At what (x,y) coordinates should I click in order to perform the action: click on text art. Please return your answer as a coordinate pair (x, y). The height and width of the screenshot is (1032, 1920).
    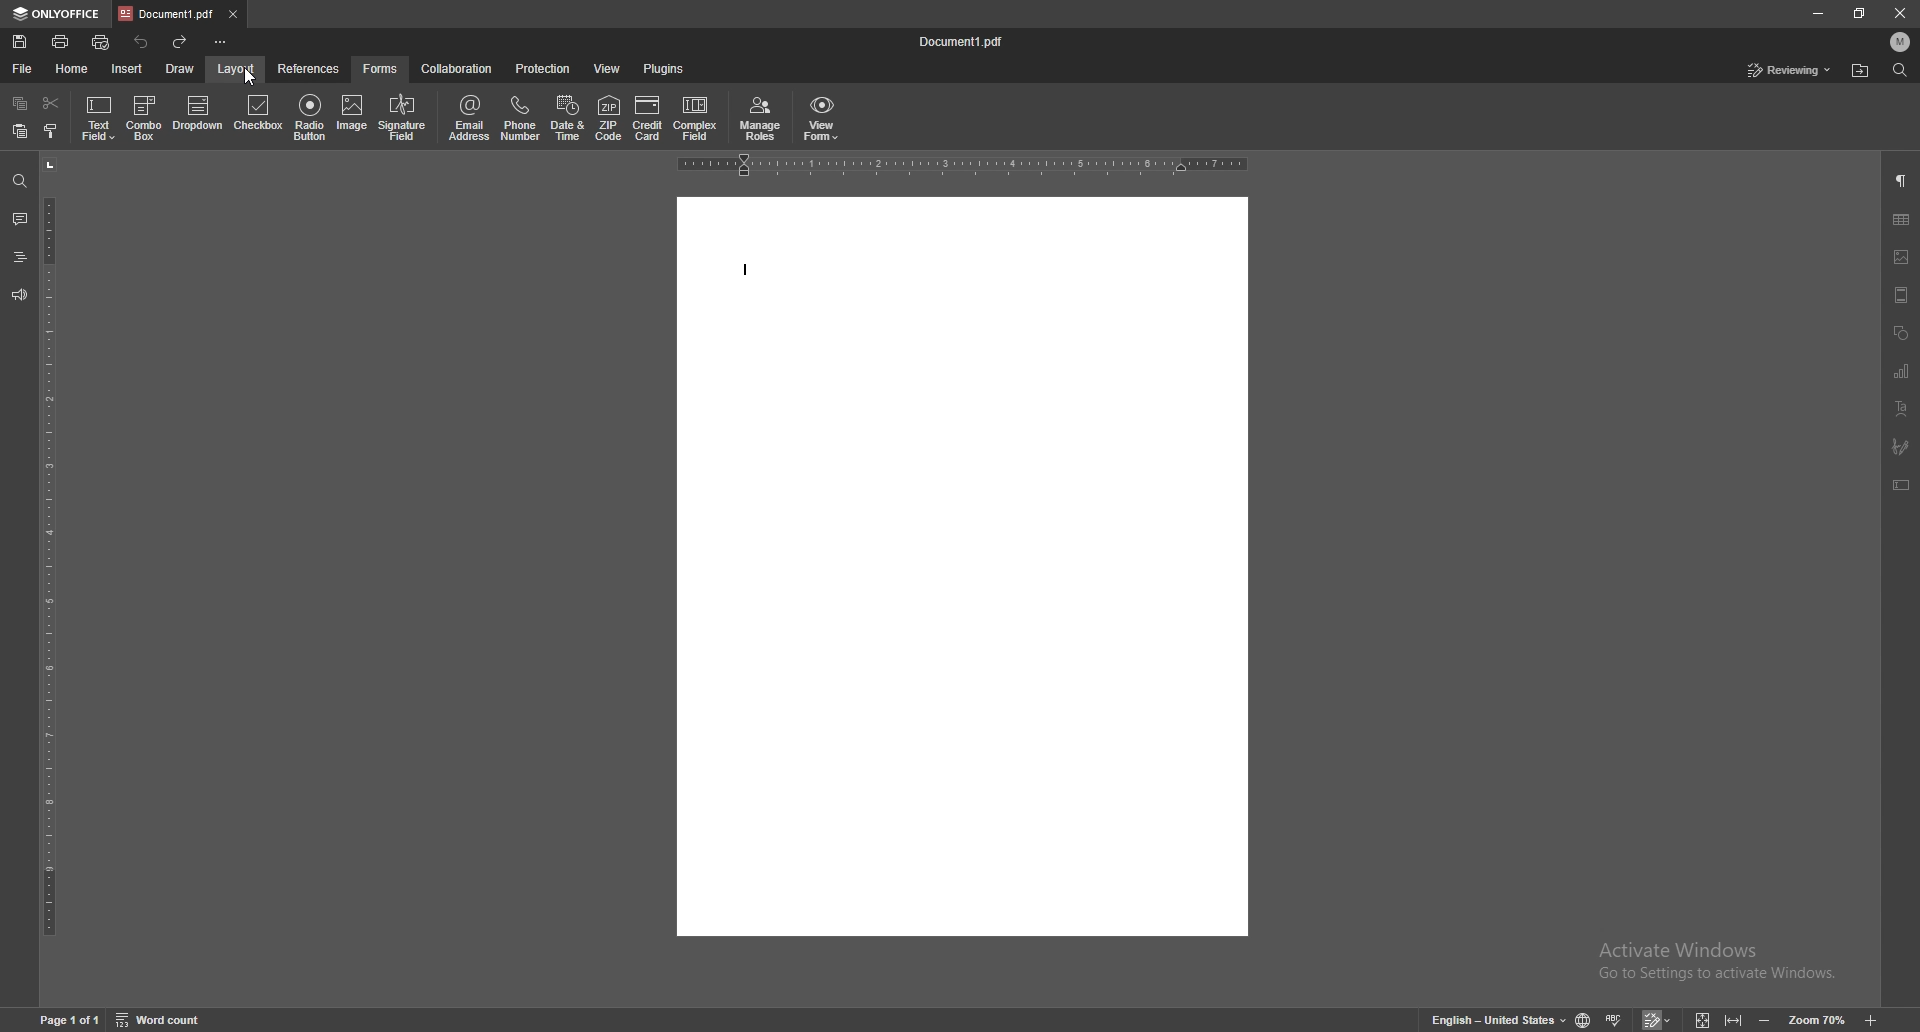
    Looking at the image, I should click on (1903, 408).